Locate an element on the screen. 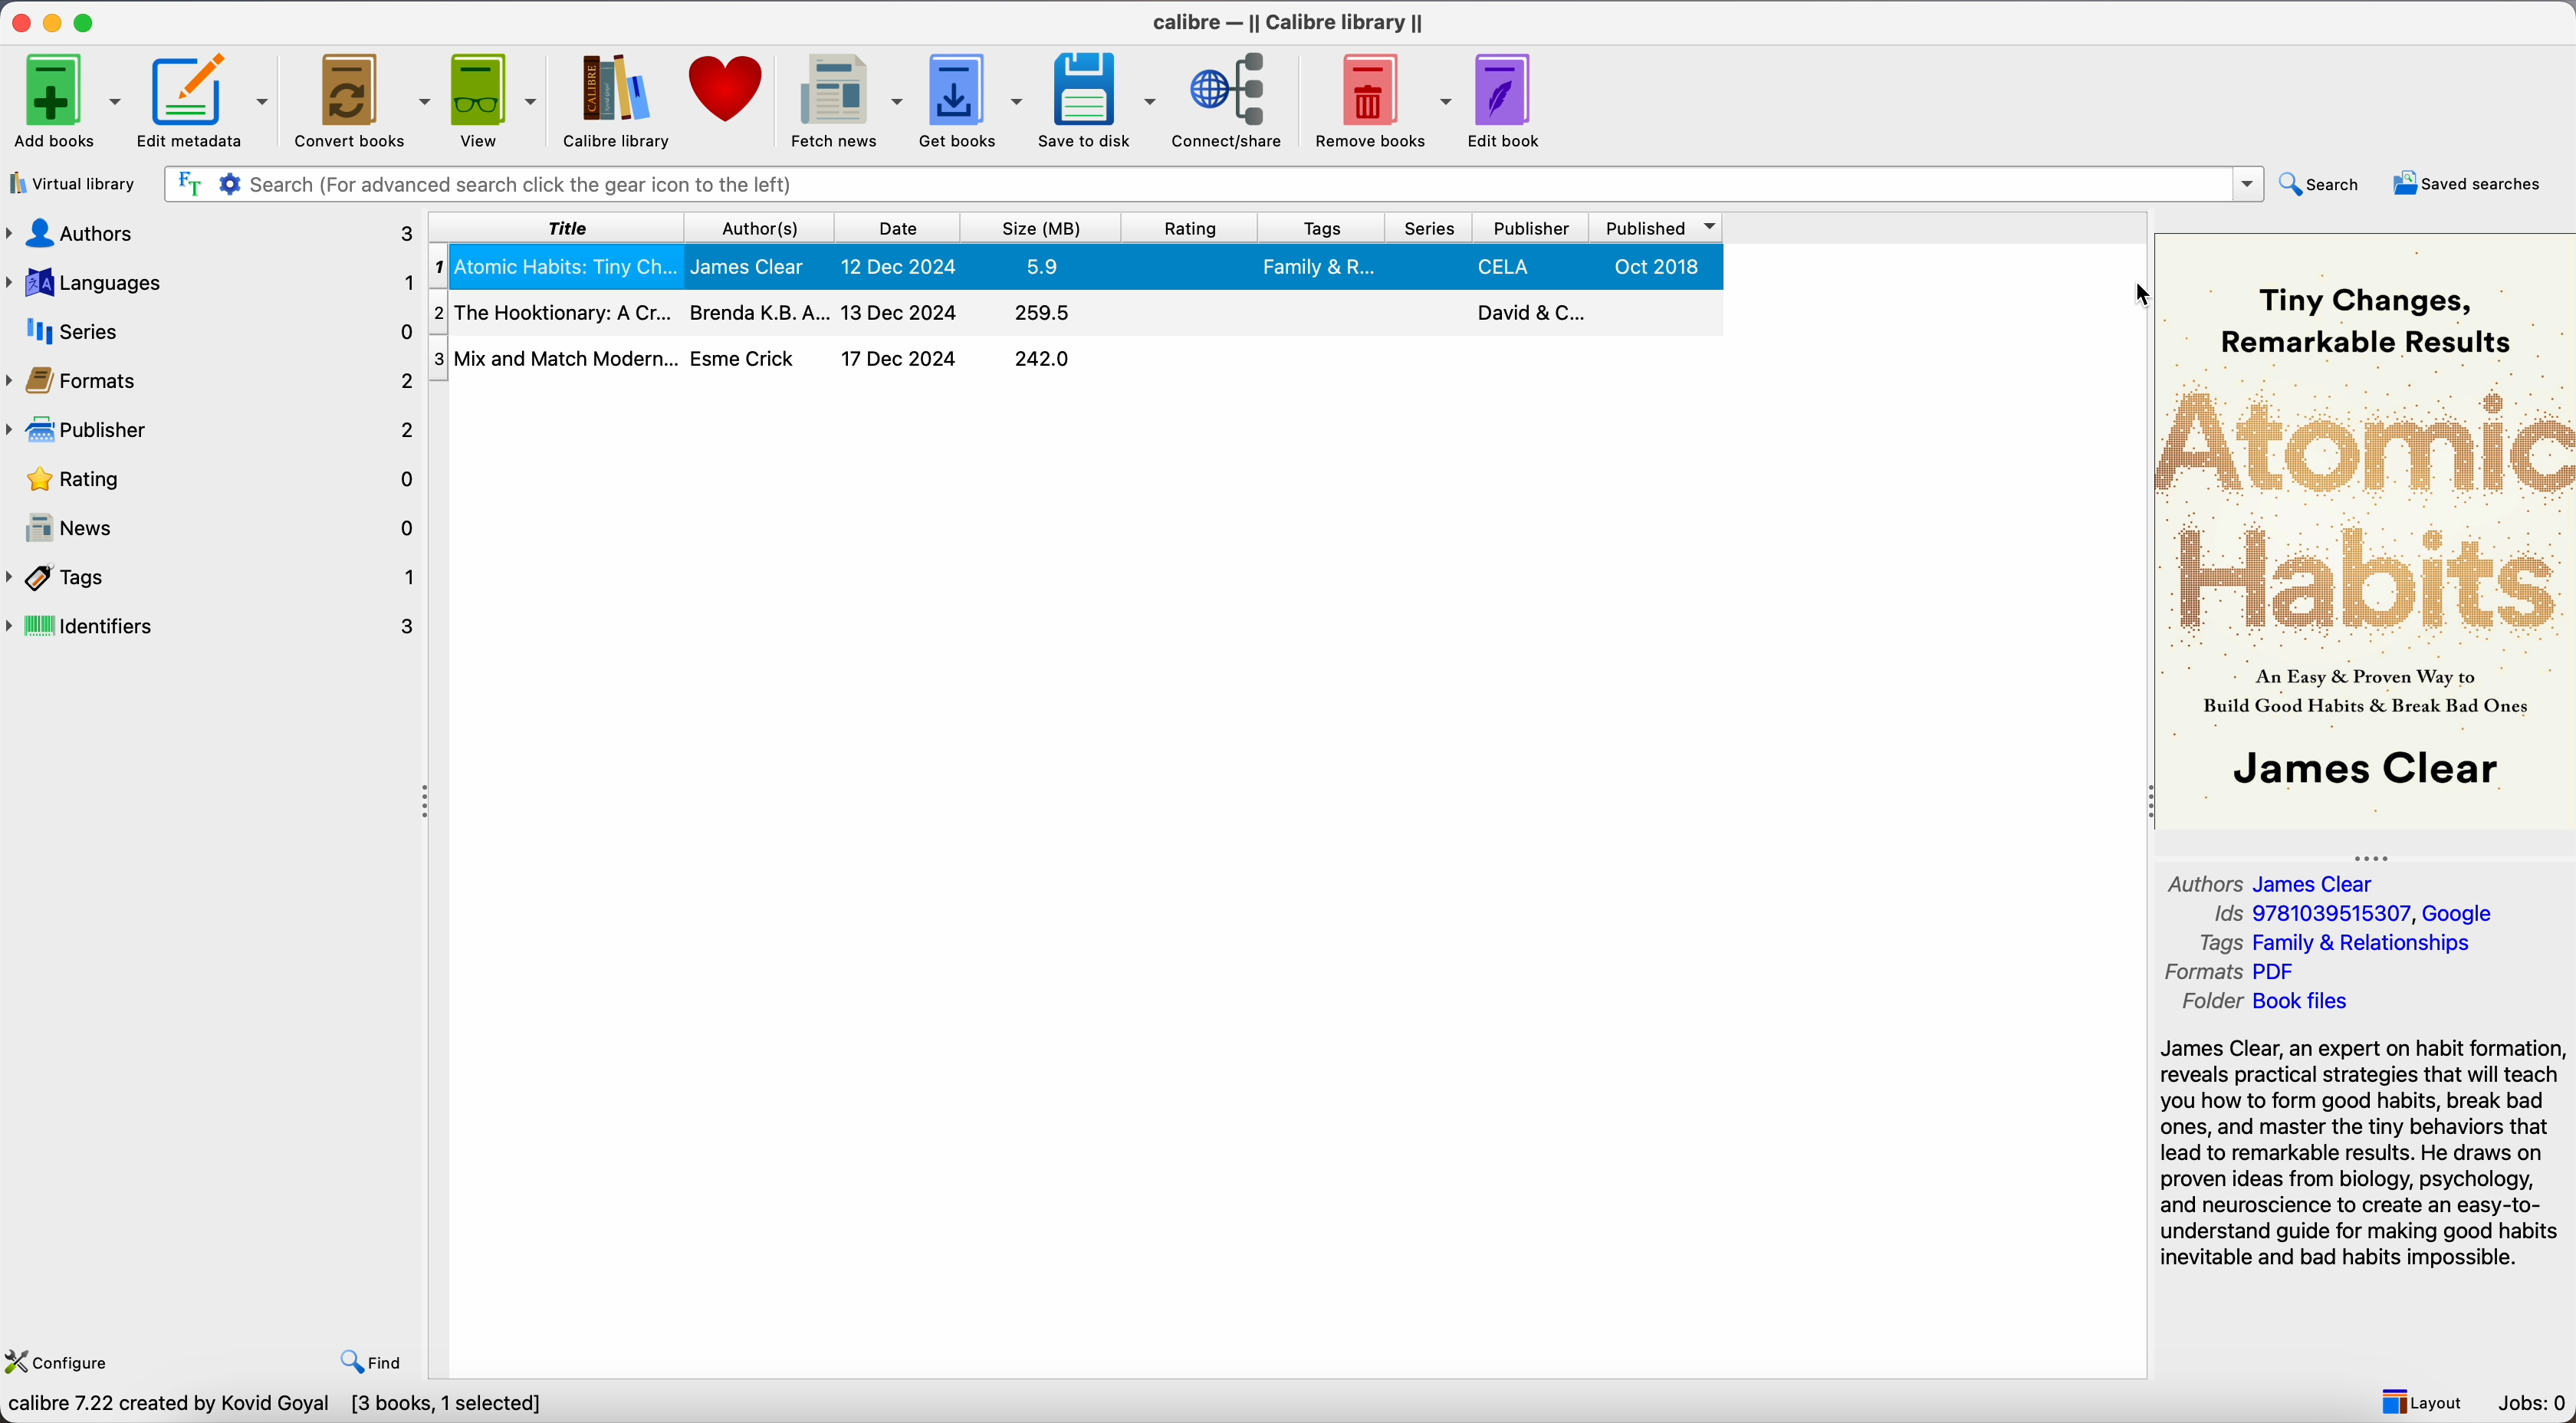  rating is located at coordinates (219, 480).